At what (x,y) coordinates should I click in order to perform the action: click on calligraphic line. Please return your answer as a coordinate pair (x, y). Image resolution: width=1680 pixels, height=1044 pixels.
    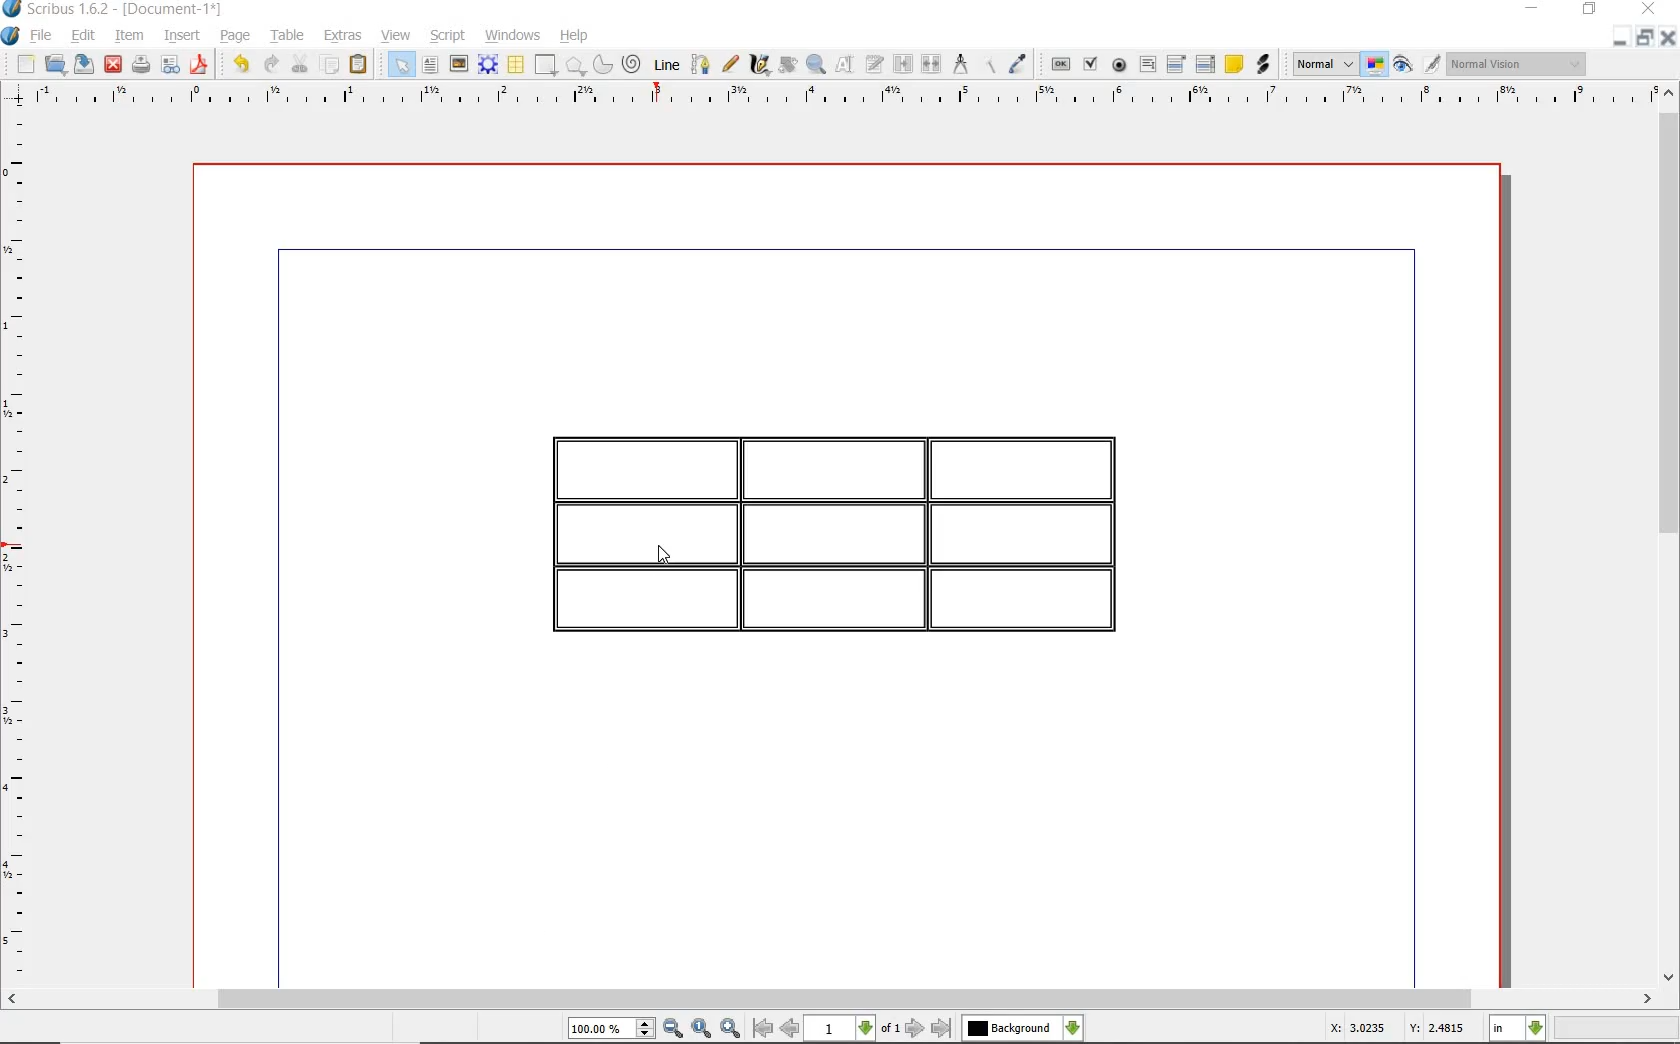
    Looking at the image, I should click on (758, 64).